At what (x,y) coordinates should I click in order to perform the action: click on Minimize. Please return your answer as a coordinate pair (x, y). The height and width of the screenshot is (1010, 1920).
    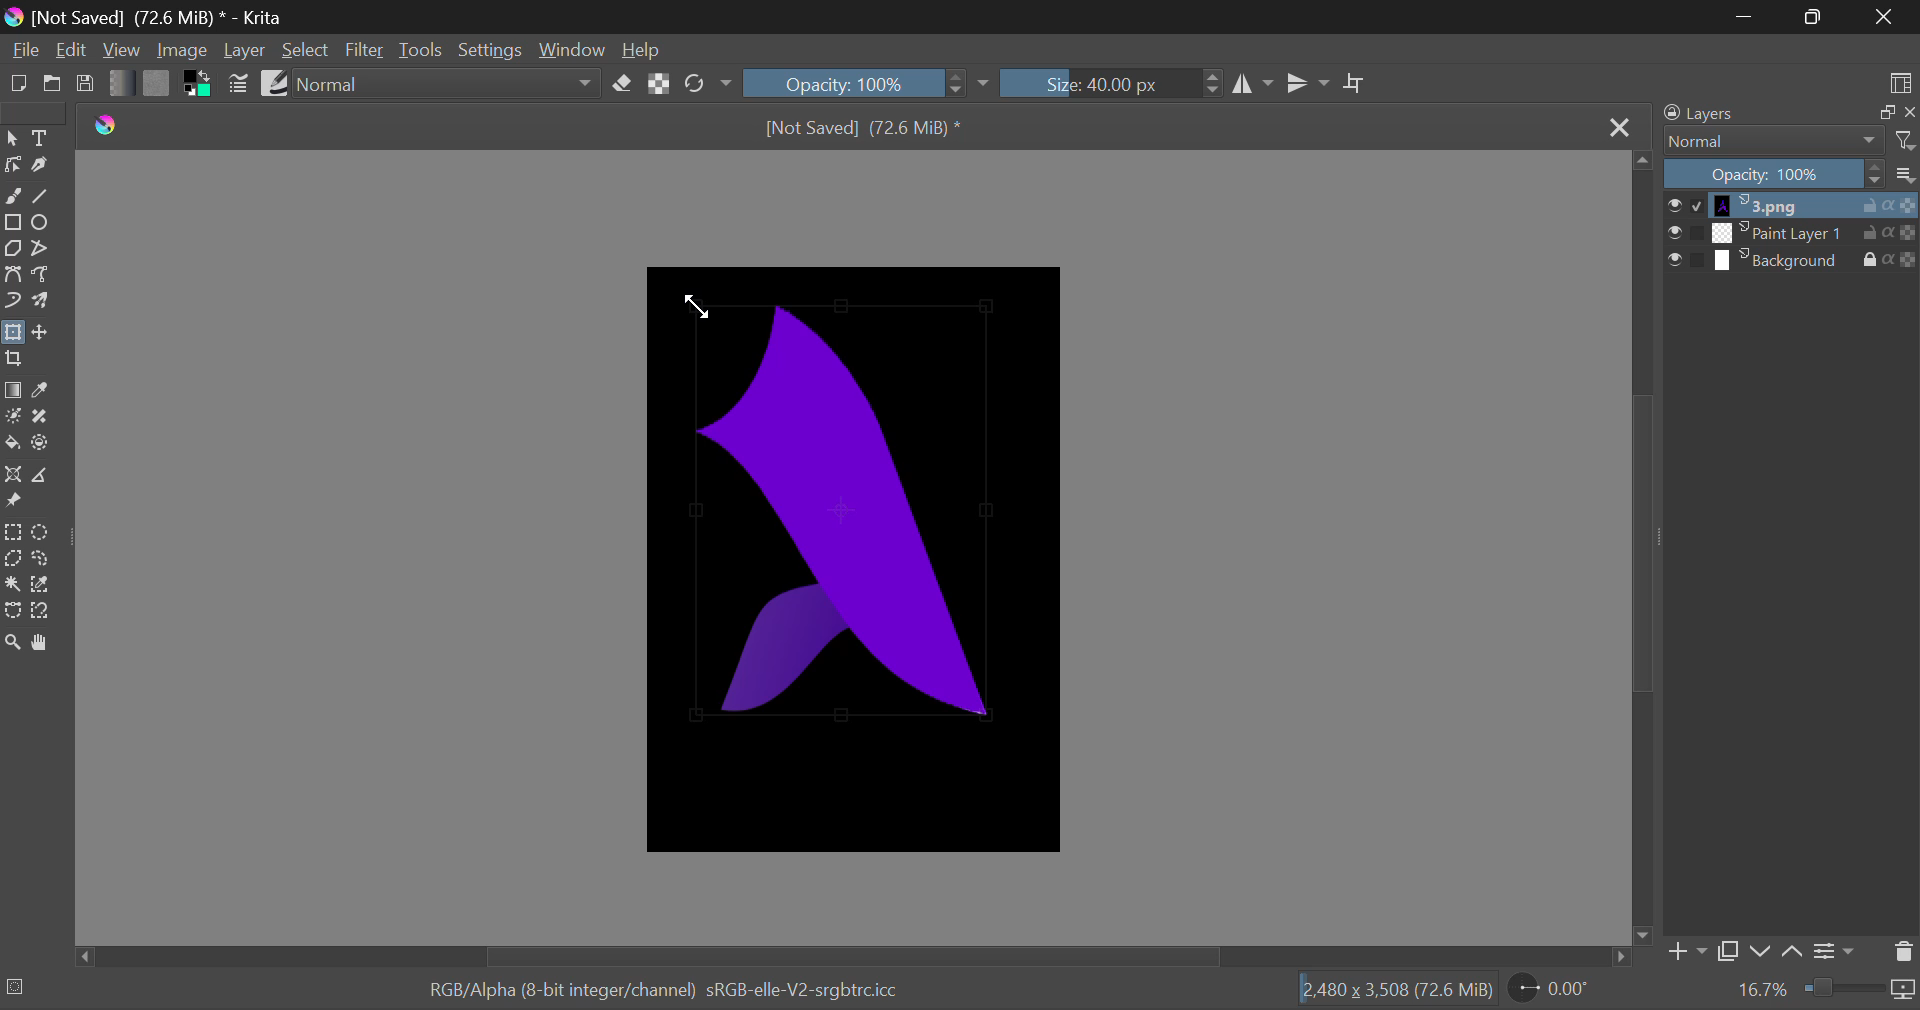
    Looking at the image, I should click on (1816, 17).